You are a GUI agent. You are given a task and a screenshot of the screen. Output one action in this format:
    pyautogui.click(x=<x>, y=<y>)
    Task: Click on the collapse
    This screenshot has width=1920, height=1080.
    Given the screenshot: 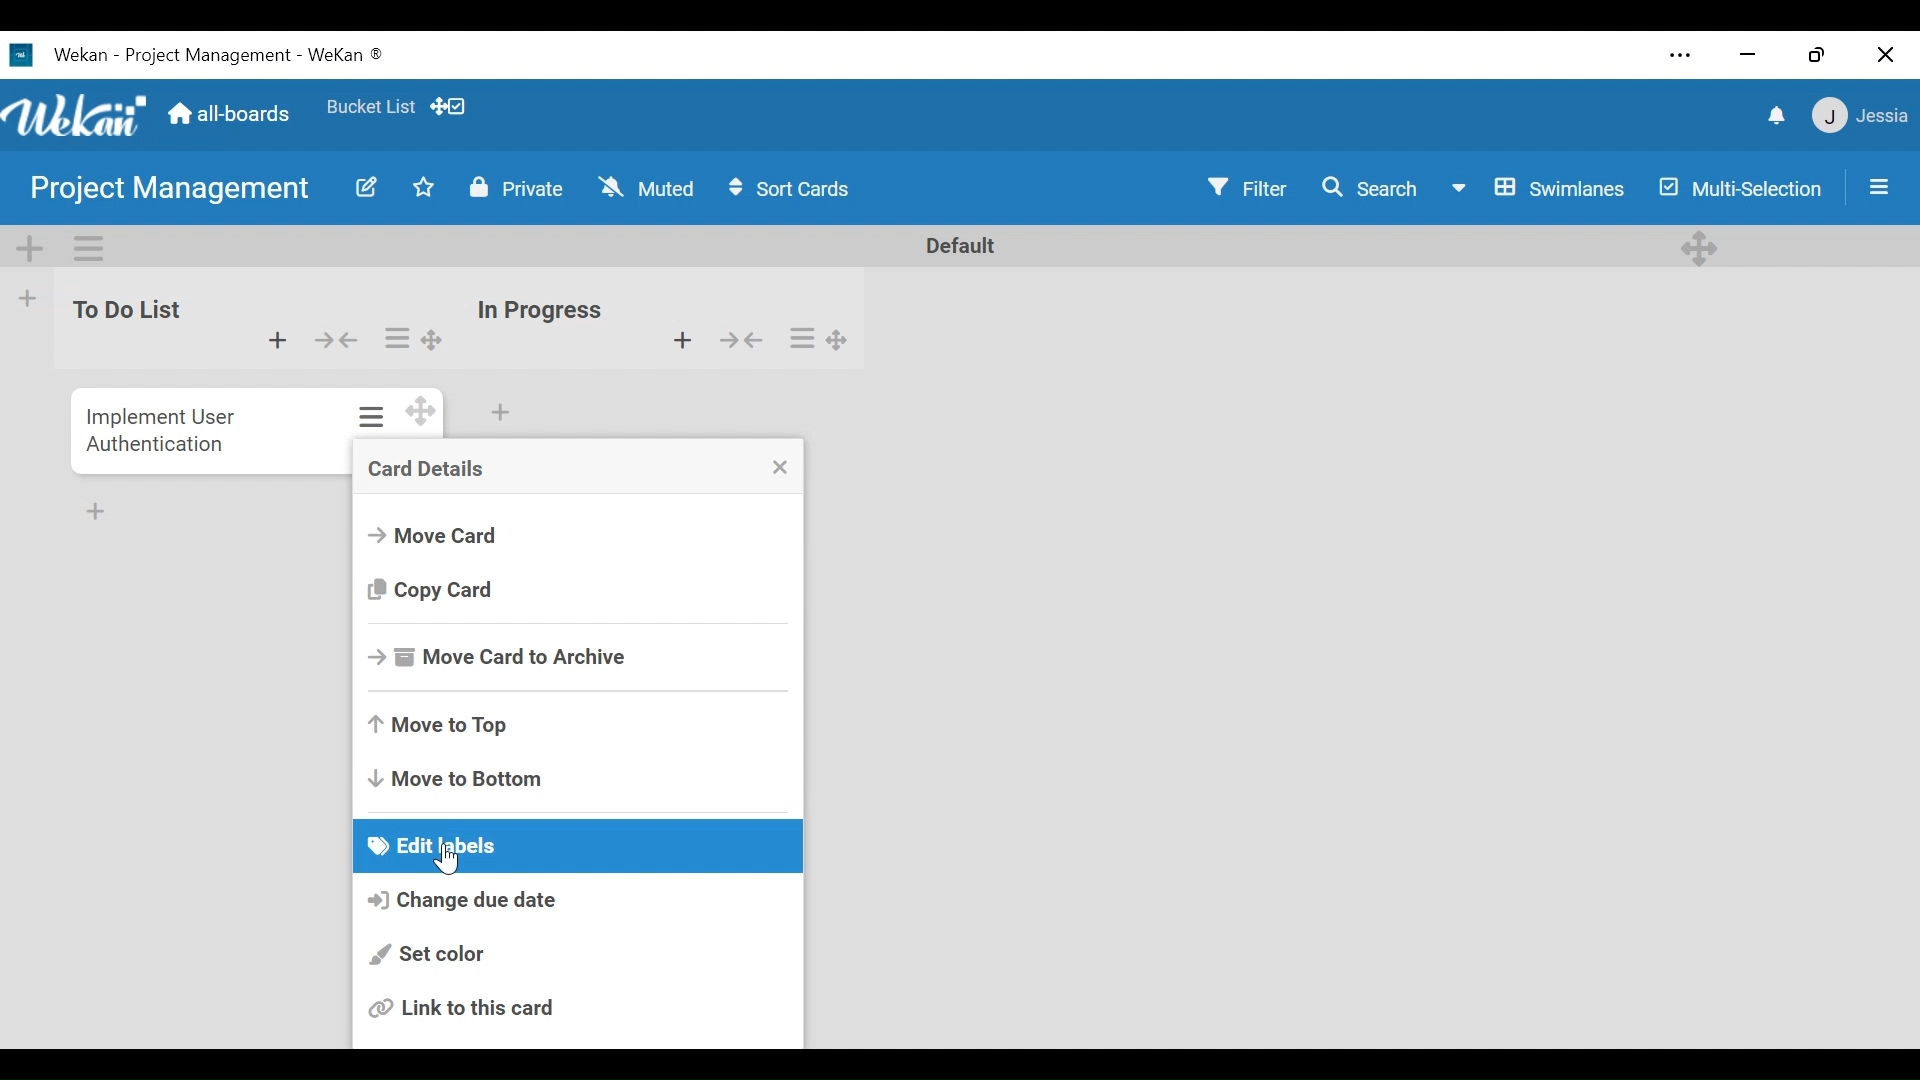 What is the action you would take?
    pyautogui.click(x=338, y=340)
    